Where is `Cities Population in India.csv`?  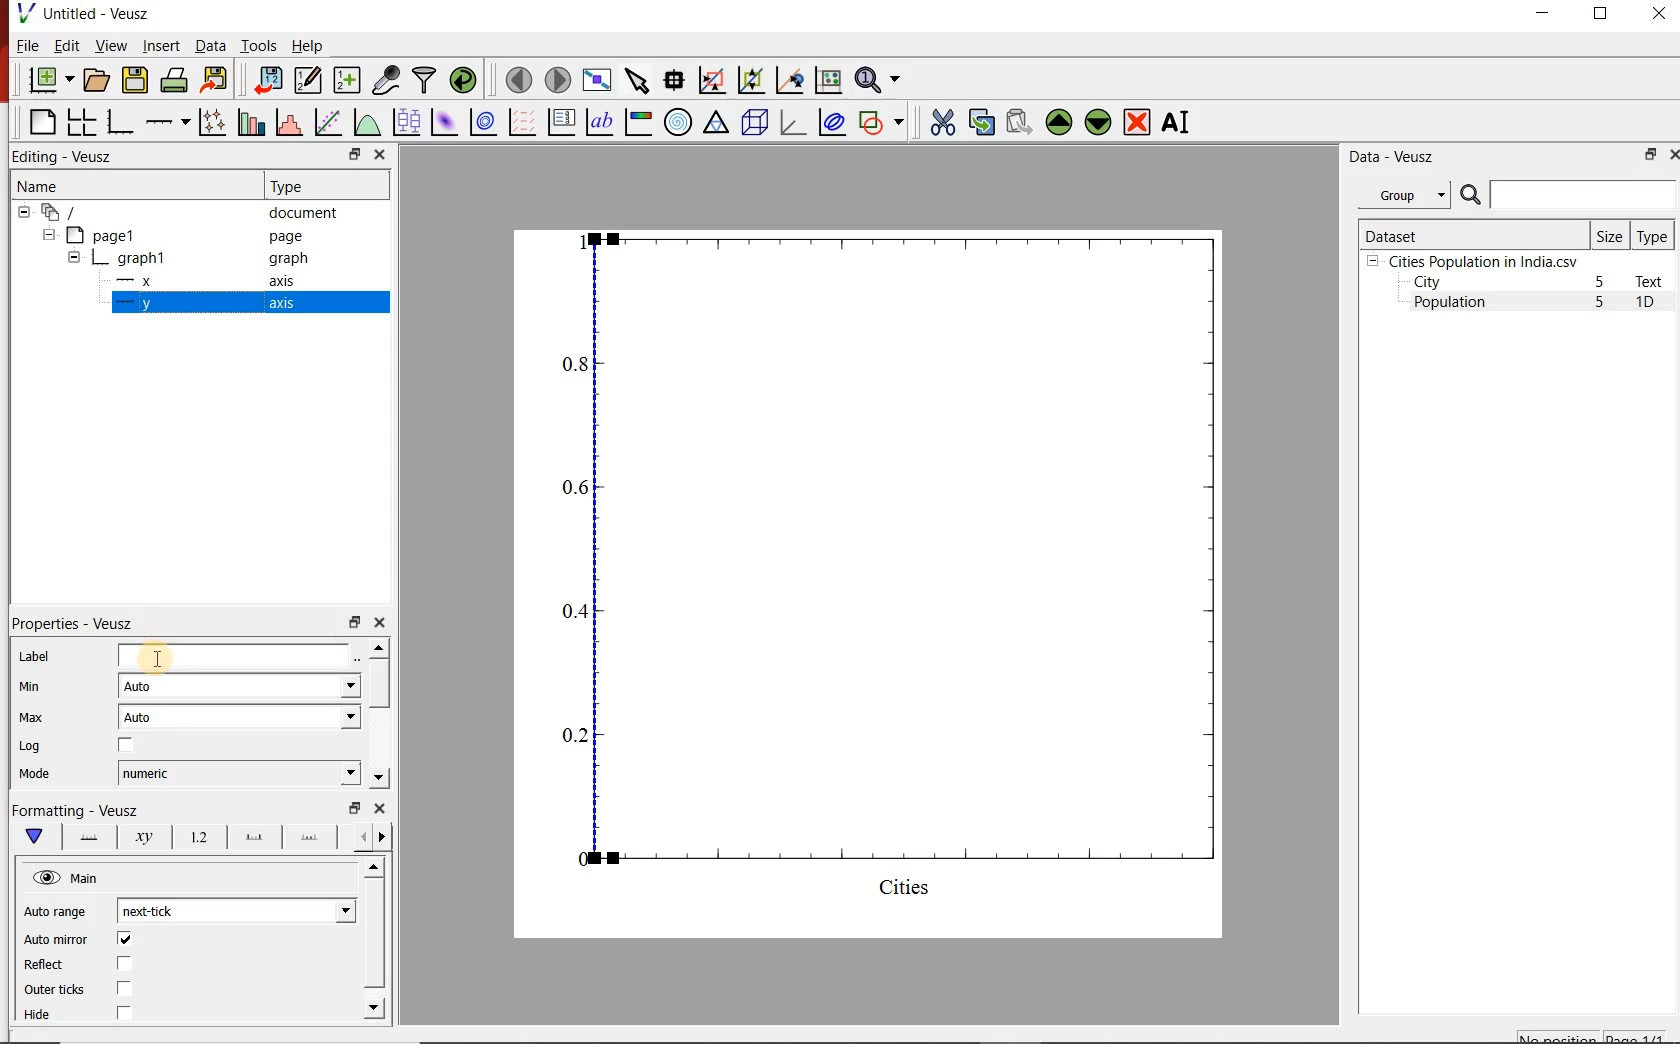 Cities Population in India.csv is located at coordinates (1481, 261).